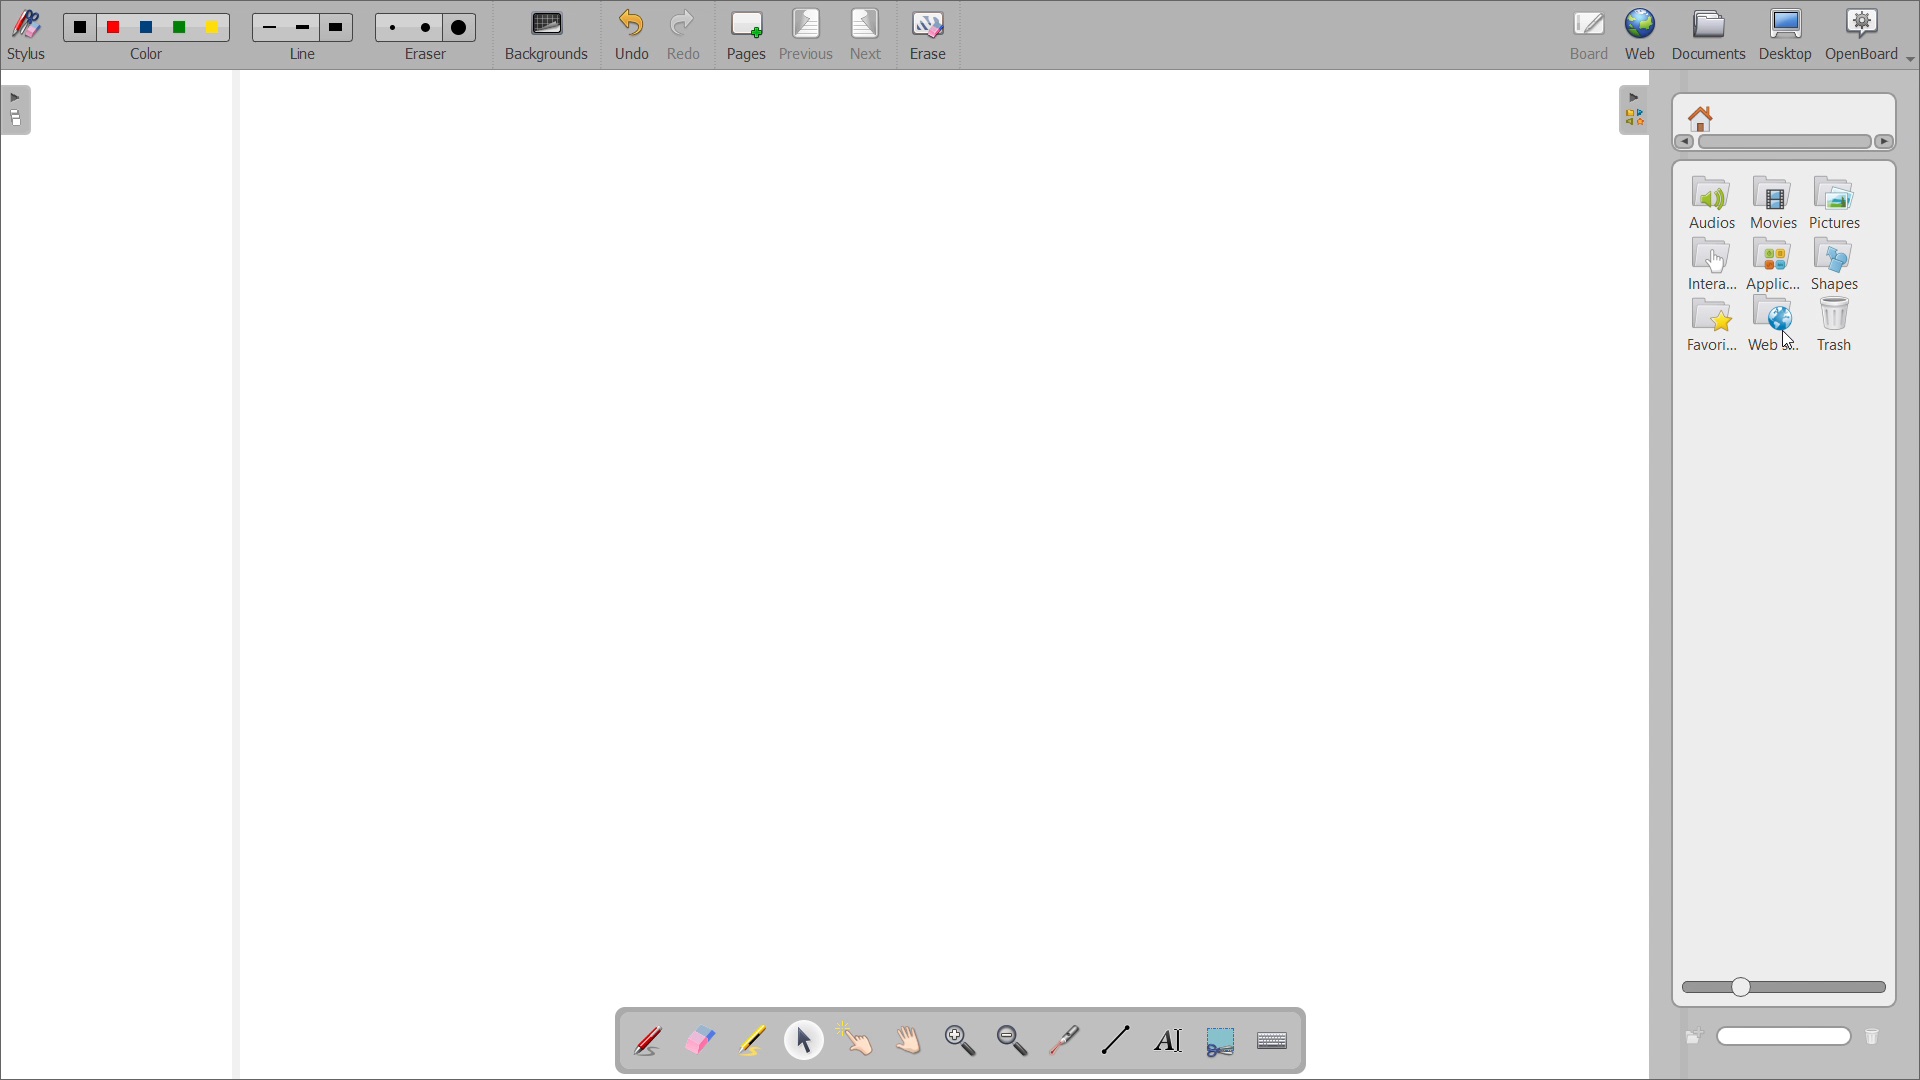 The width and height of the screenshot is (1920, 1080). I want to click on backgrounds, so click(548, 36).